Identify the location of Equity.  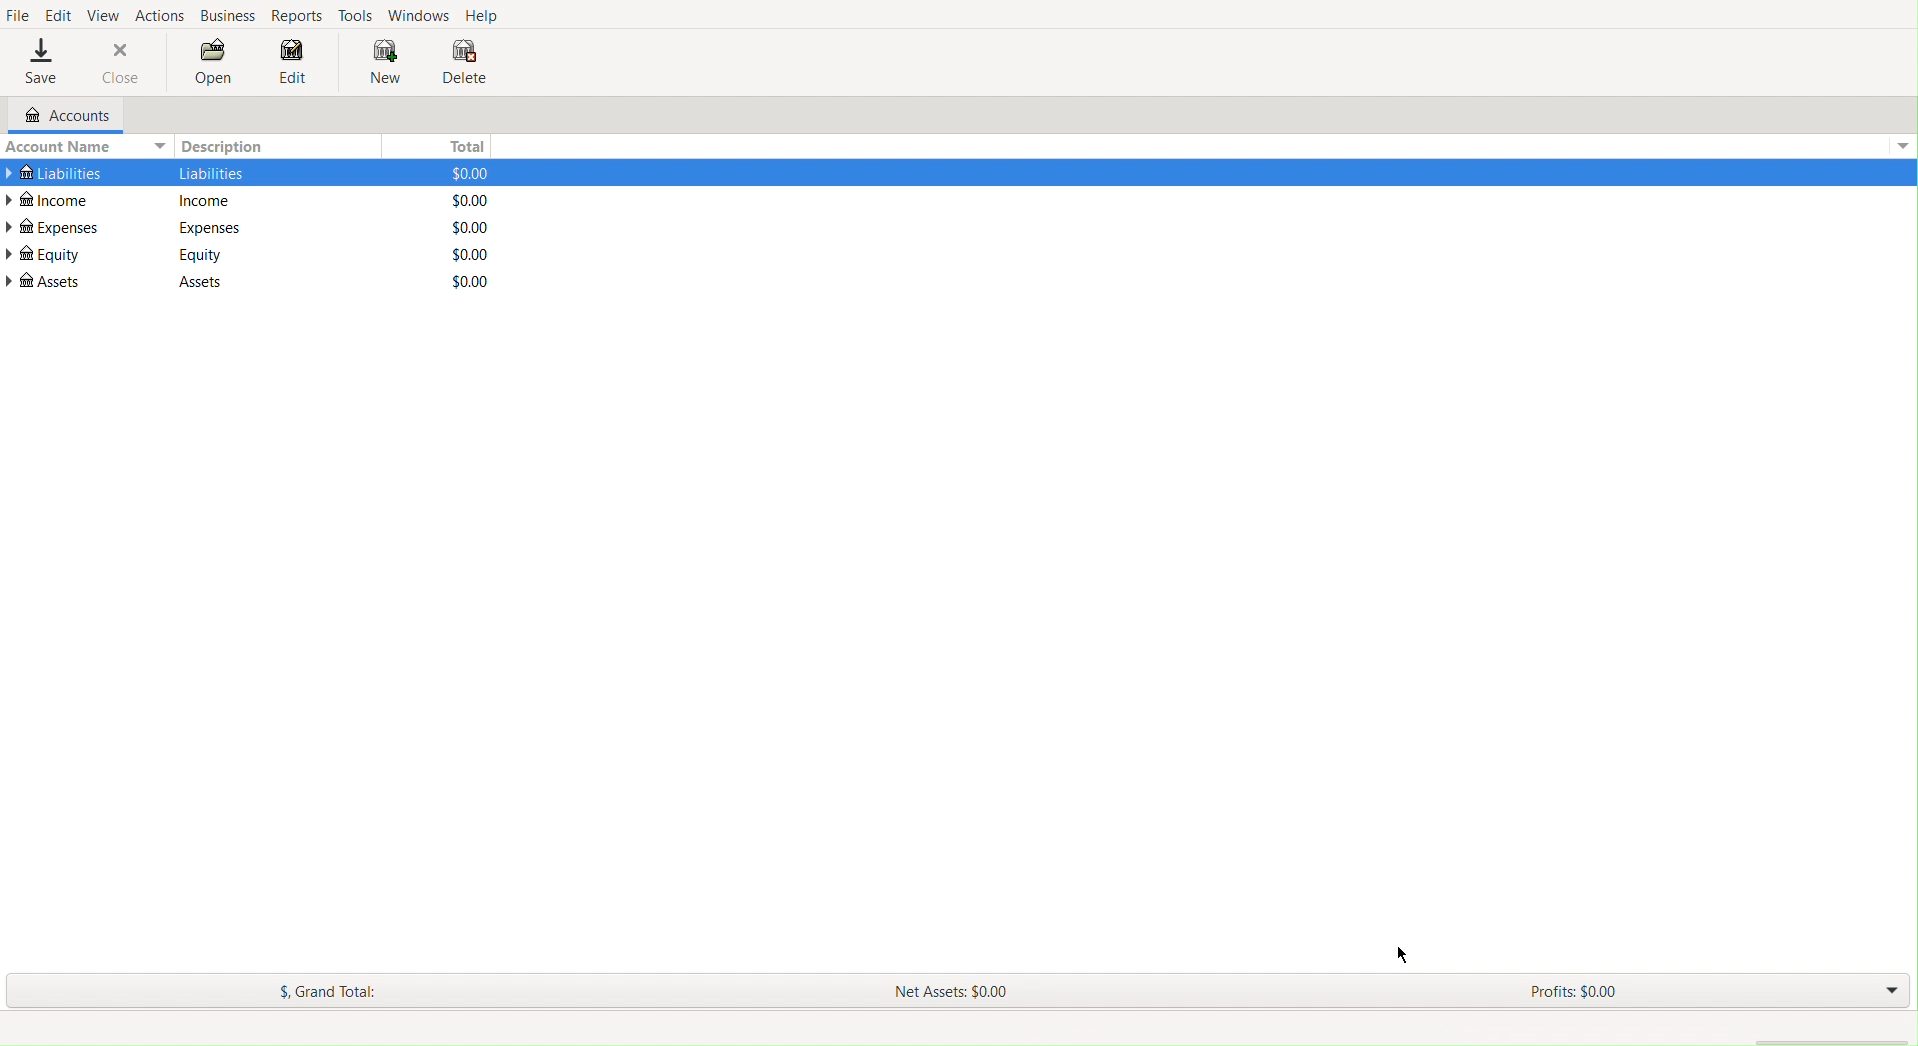
(202, 254).